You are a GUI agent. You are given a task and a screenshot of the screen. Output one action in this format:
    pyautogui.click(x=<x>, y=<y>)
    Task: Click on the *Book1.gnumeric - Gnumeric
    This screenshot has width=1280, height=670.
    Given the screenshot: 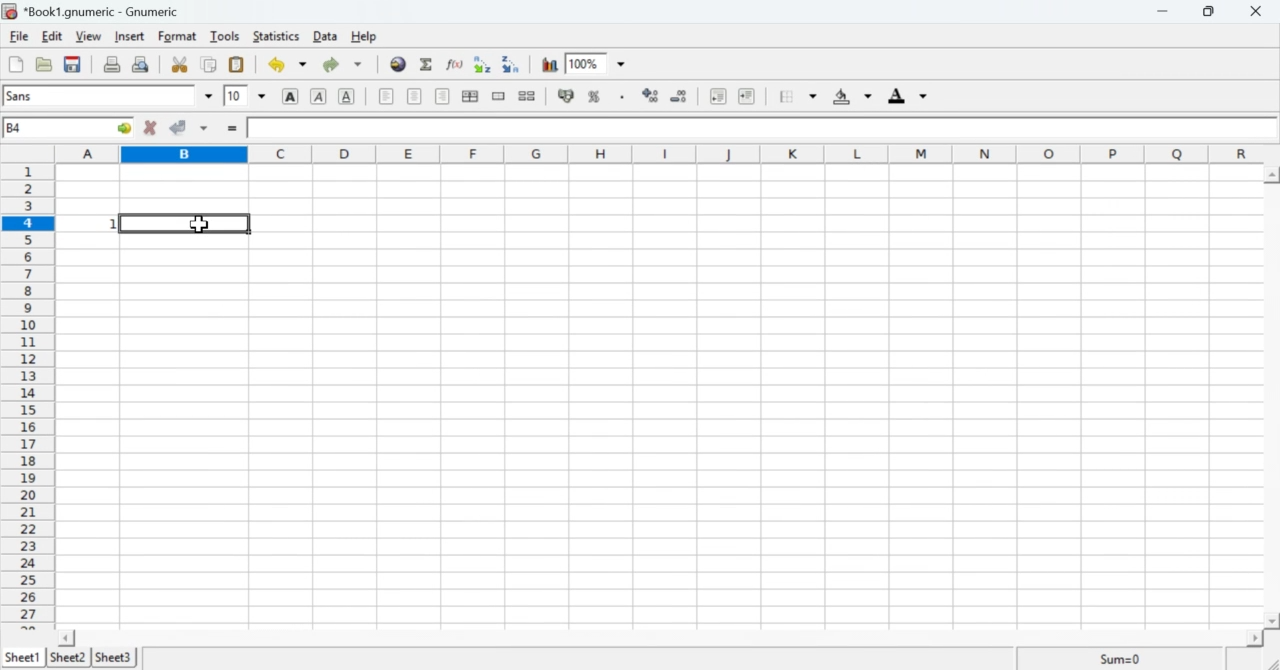 What is the action you would take?
    pyautogui.click(x=105, y=11)
    